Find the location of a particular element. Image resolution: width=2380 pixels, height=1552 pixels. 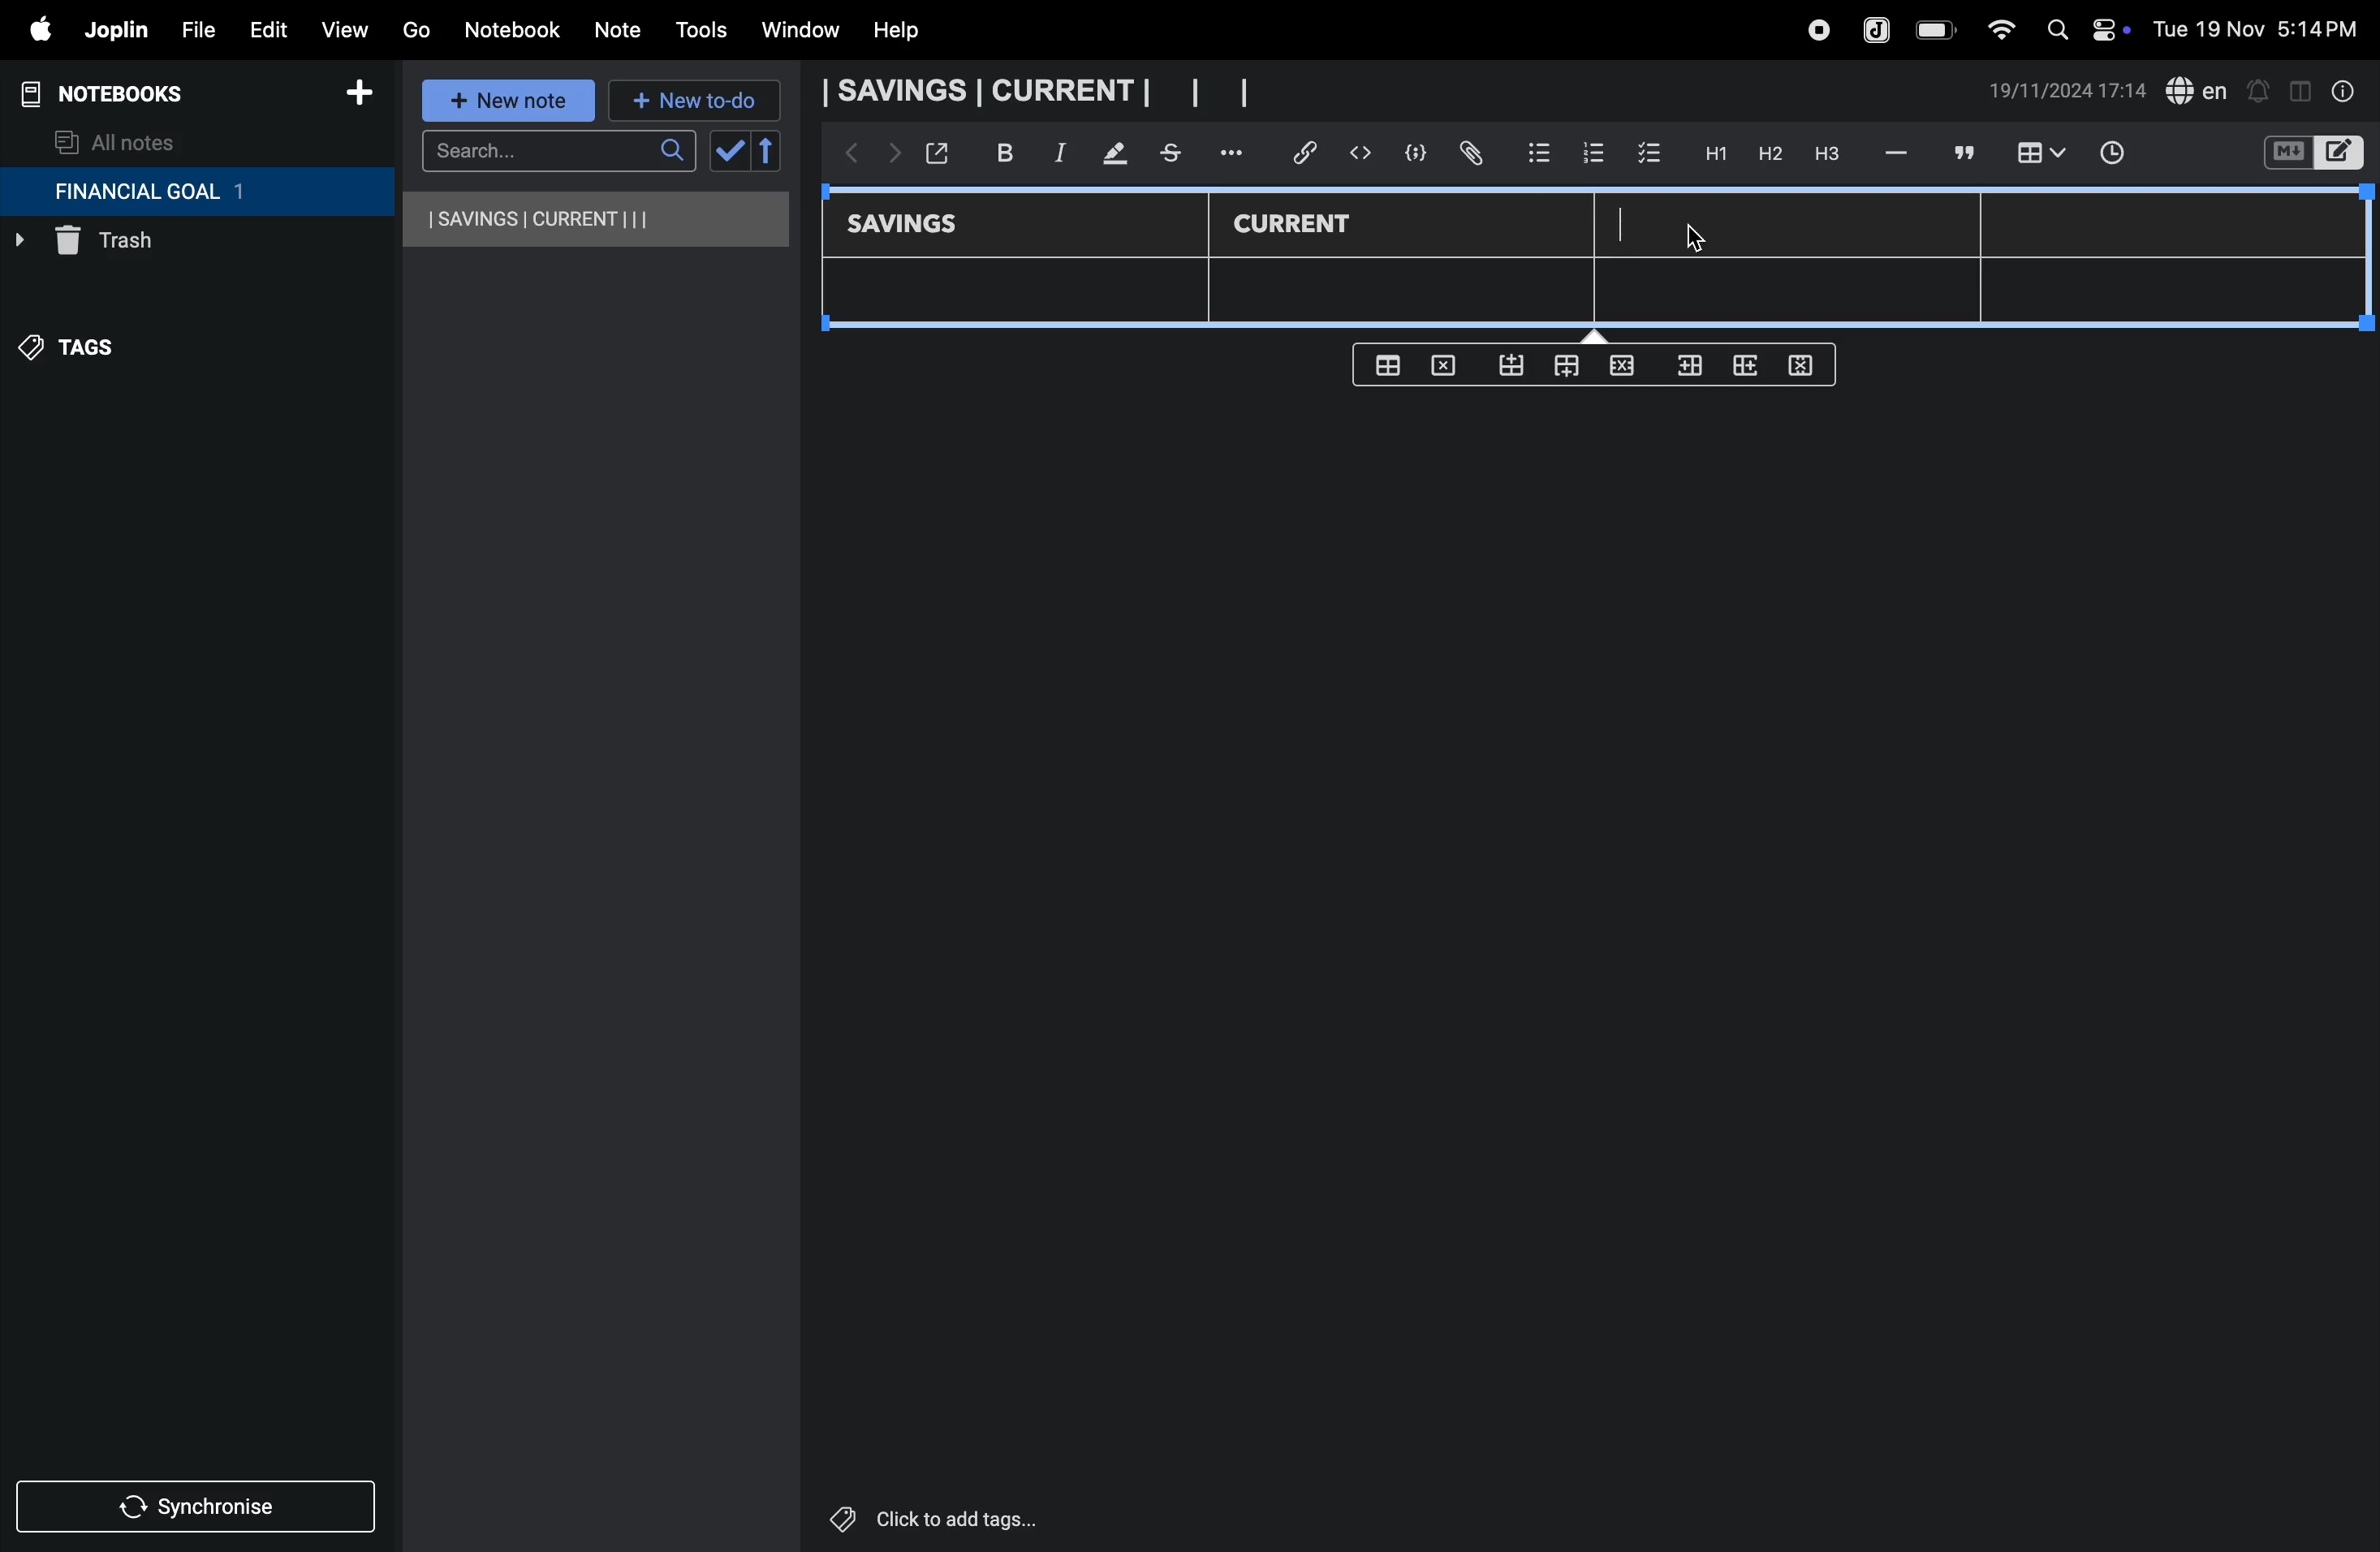

cursor is located at coordinates (1629, 228).